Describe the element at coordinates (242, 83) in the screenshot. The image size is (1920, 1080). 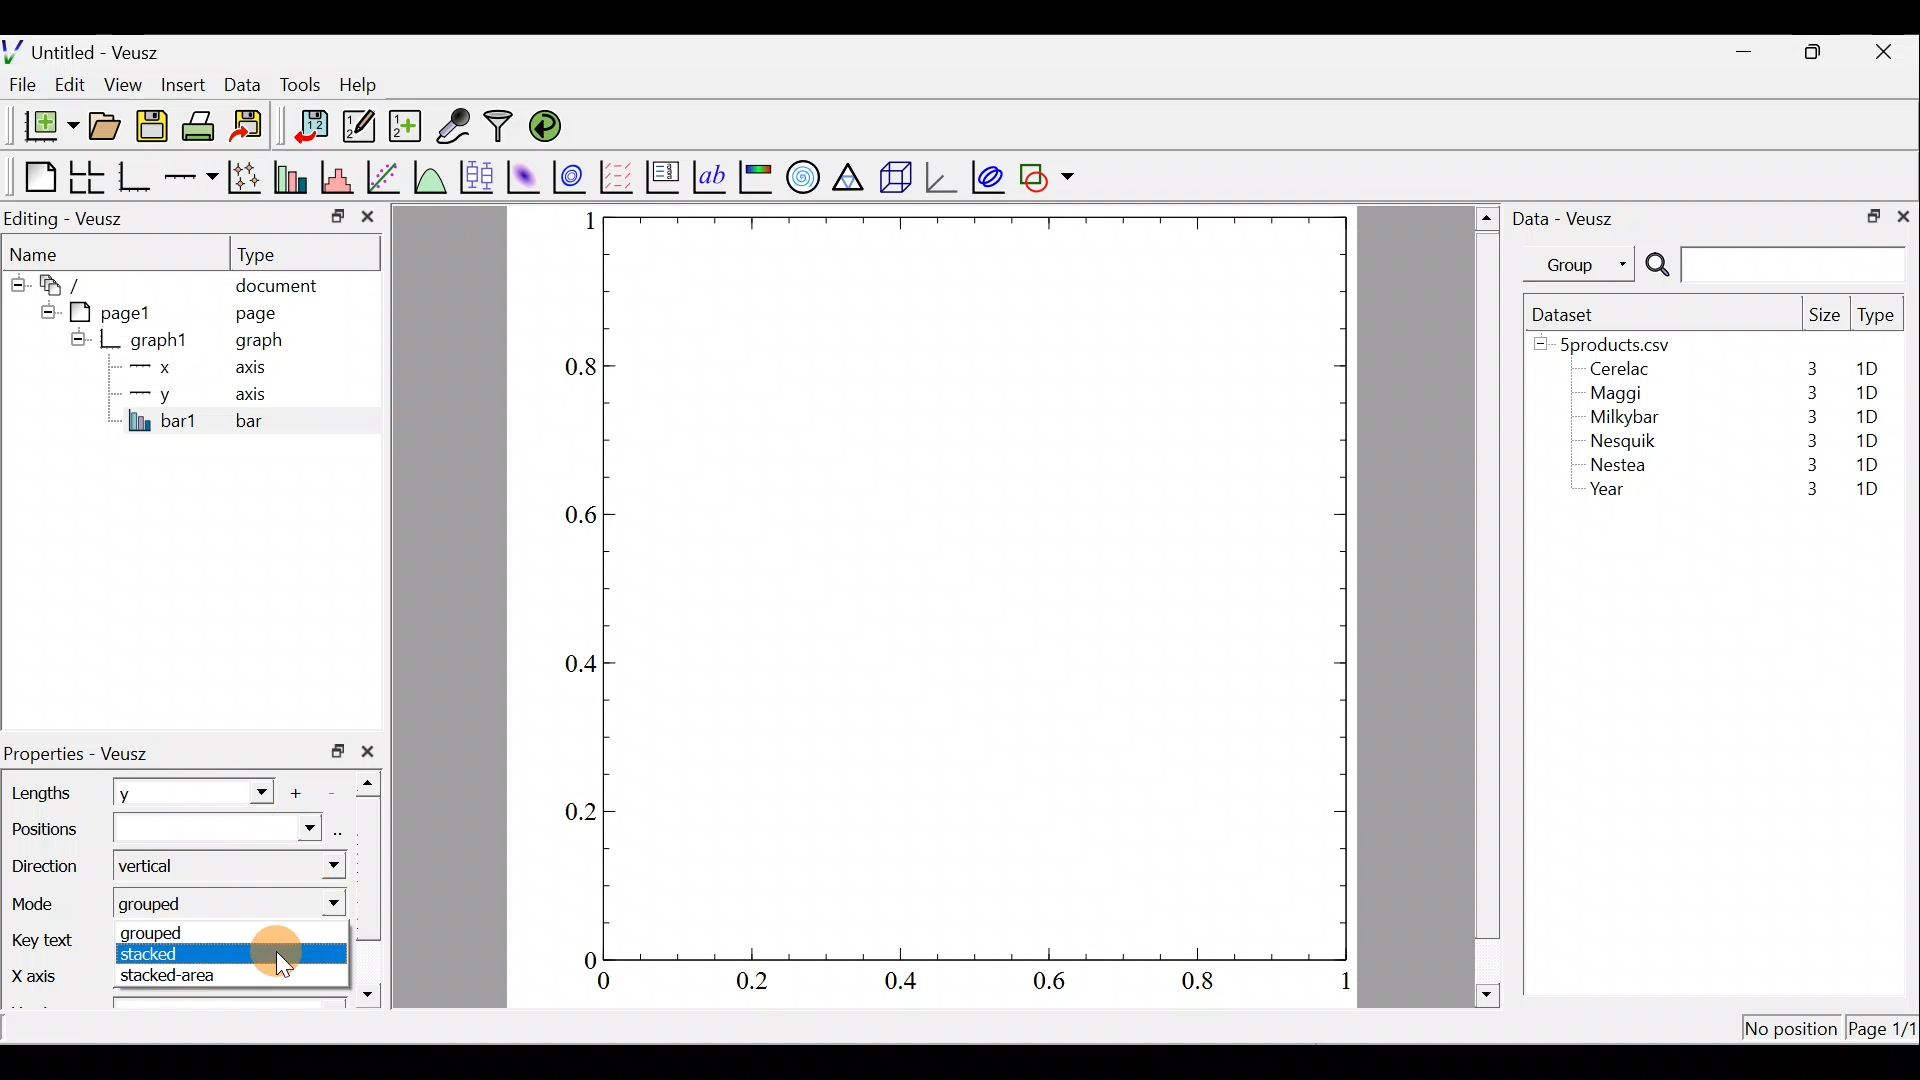
I see `Data` at that location.